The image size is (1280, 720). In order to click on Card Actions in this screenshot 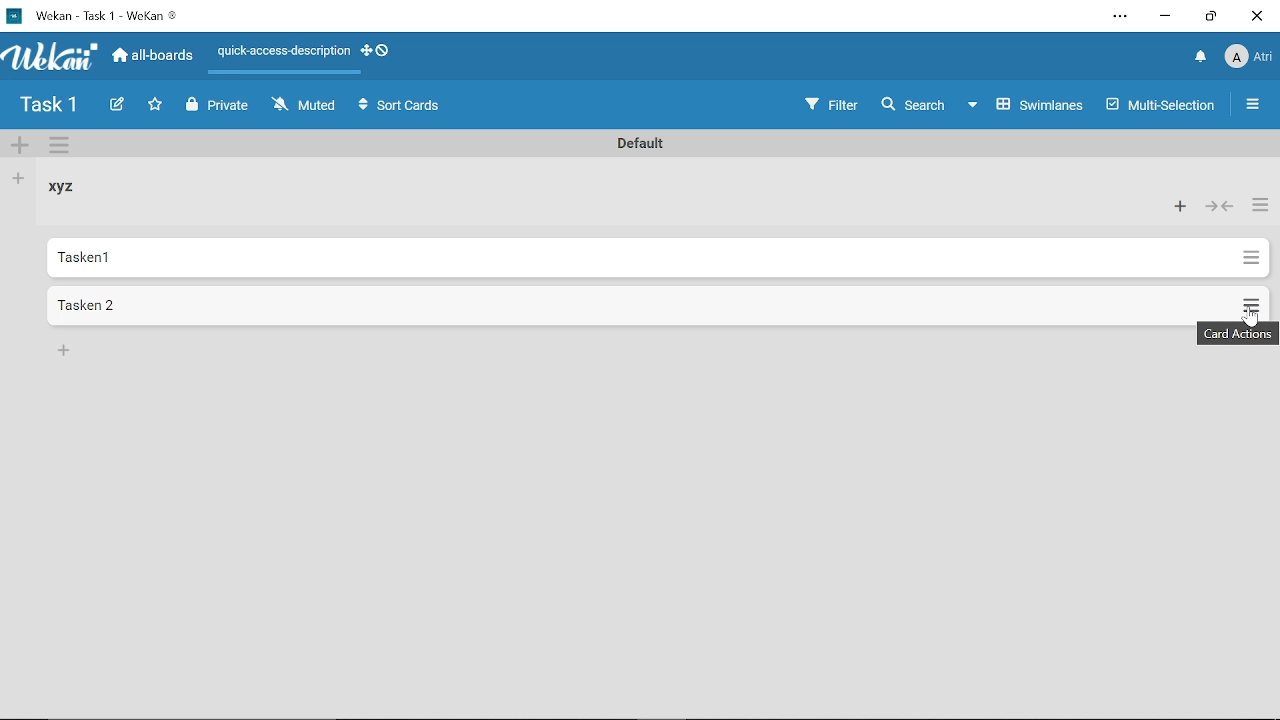, I will do `click(1240, 334)`.